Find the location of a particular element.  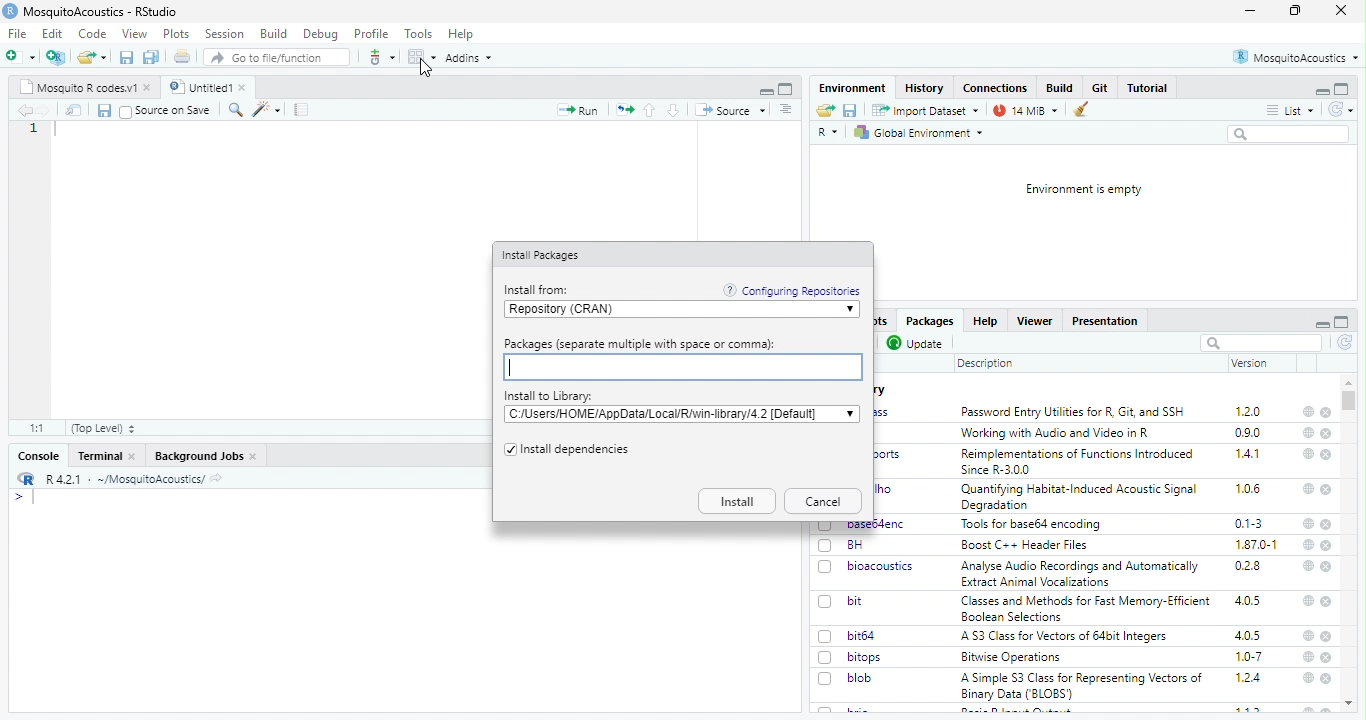

Run is located at coordinates (577, 110).